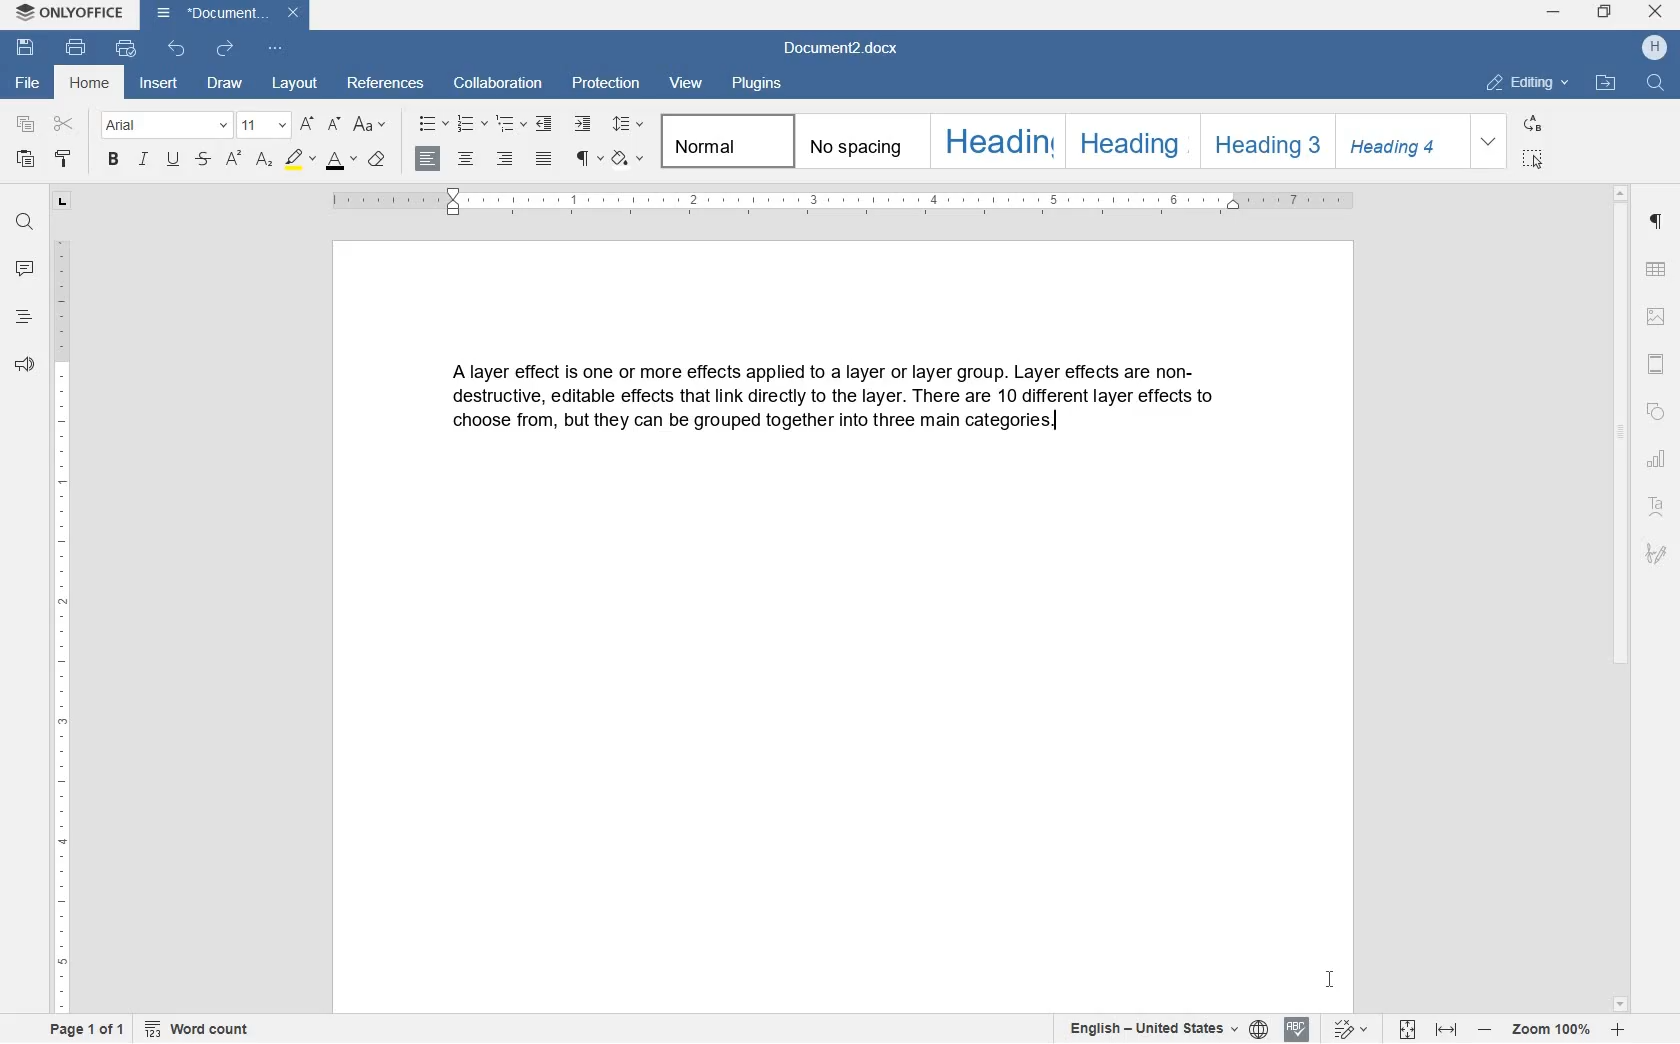 This screenshot has width=1680, height=1044. What do you see at coordinates (1397, 142) in the screenshot?
I see `HEADING 4` at bounding box center [1397, 142].